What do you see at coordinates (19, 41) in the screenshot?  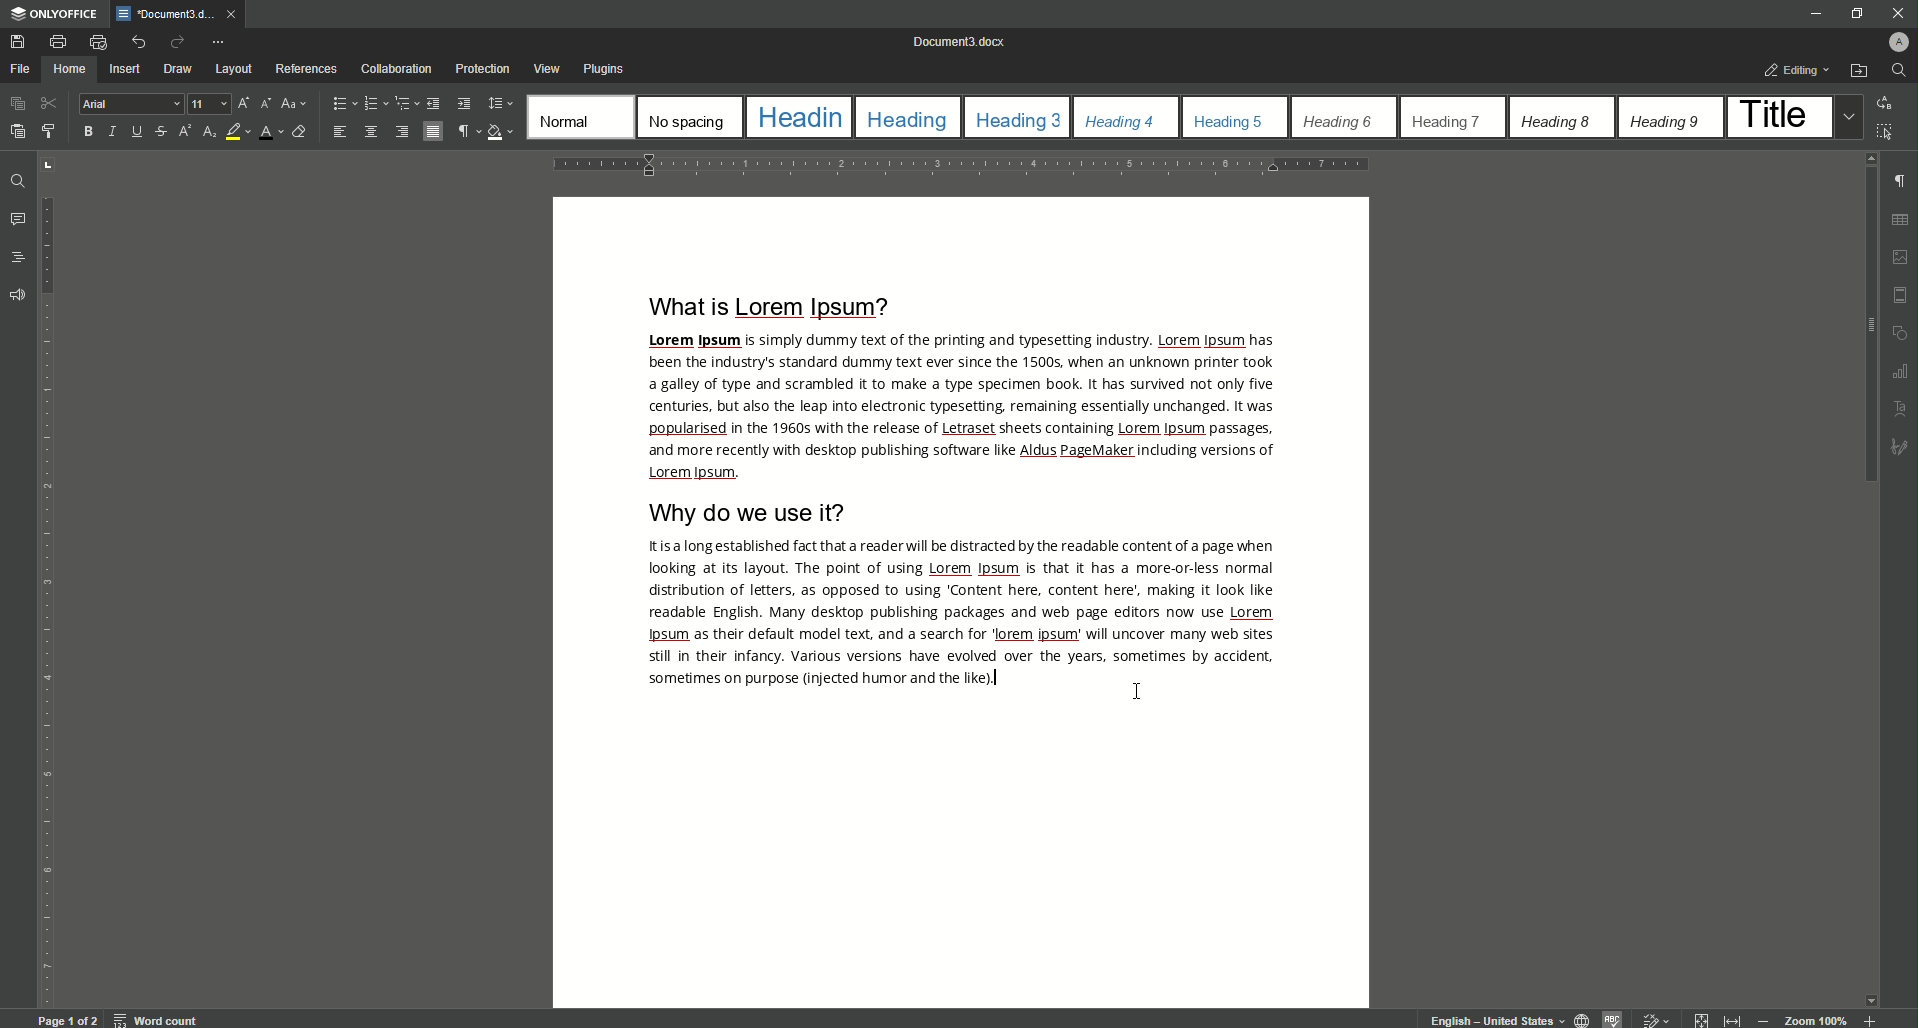 I see `Save` at bounding box center [19, 41].